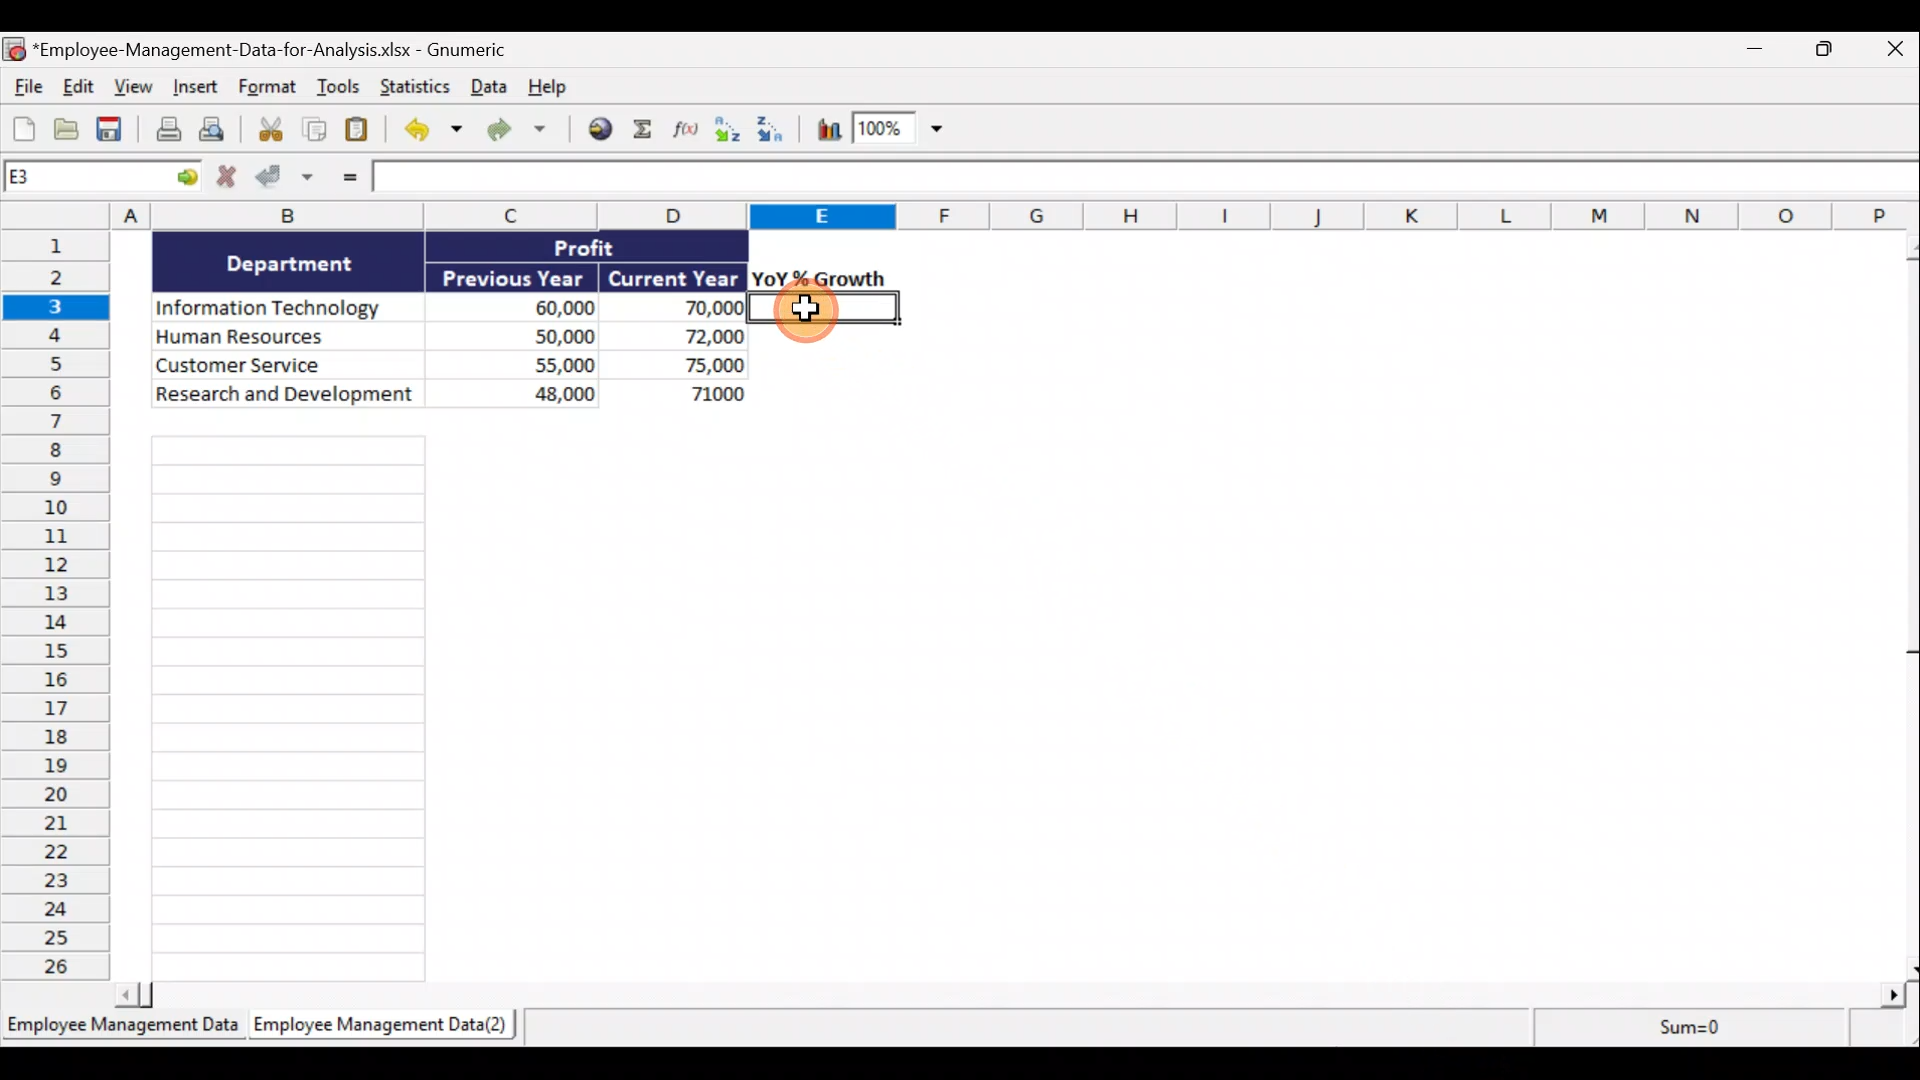 The height and width of the screenshot is (1080, 1920). I want to click on Insert, so click(193, 89).